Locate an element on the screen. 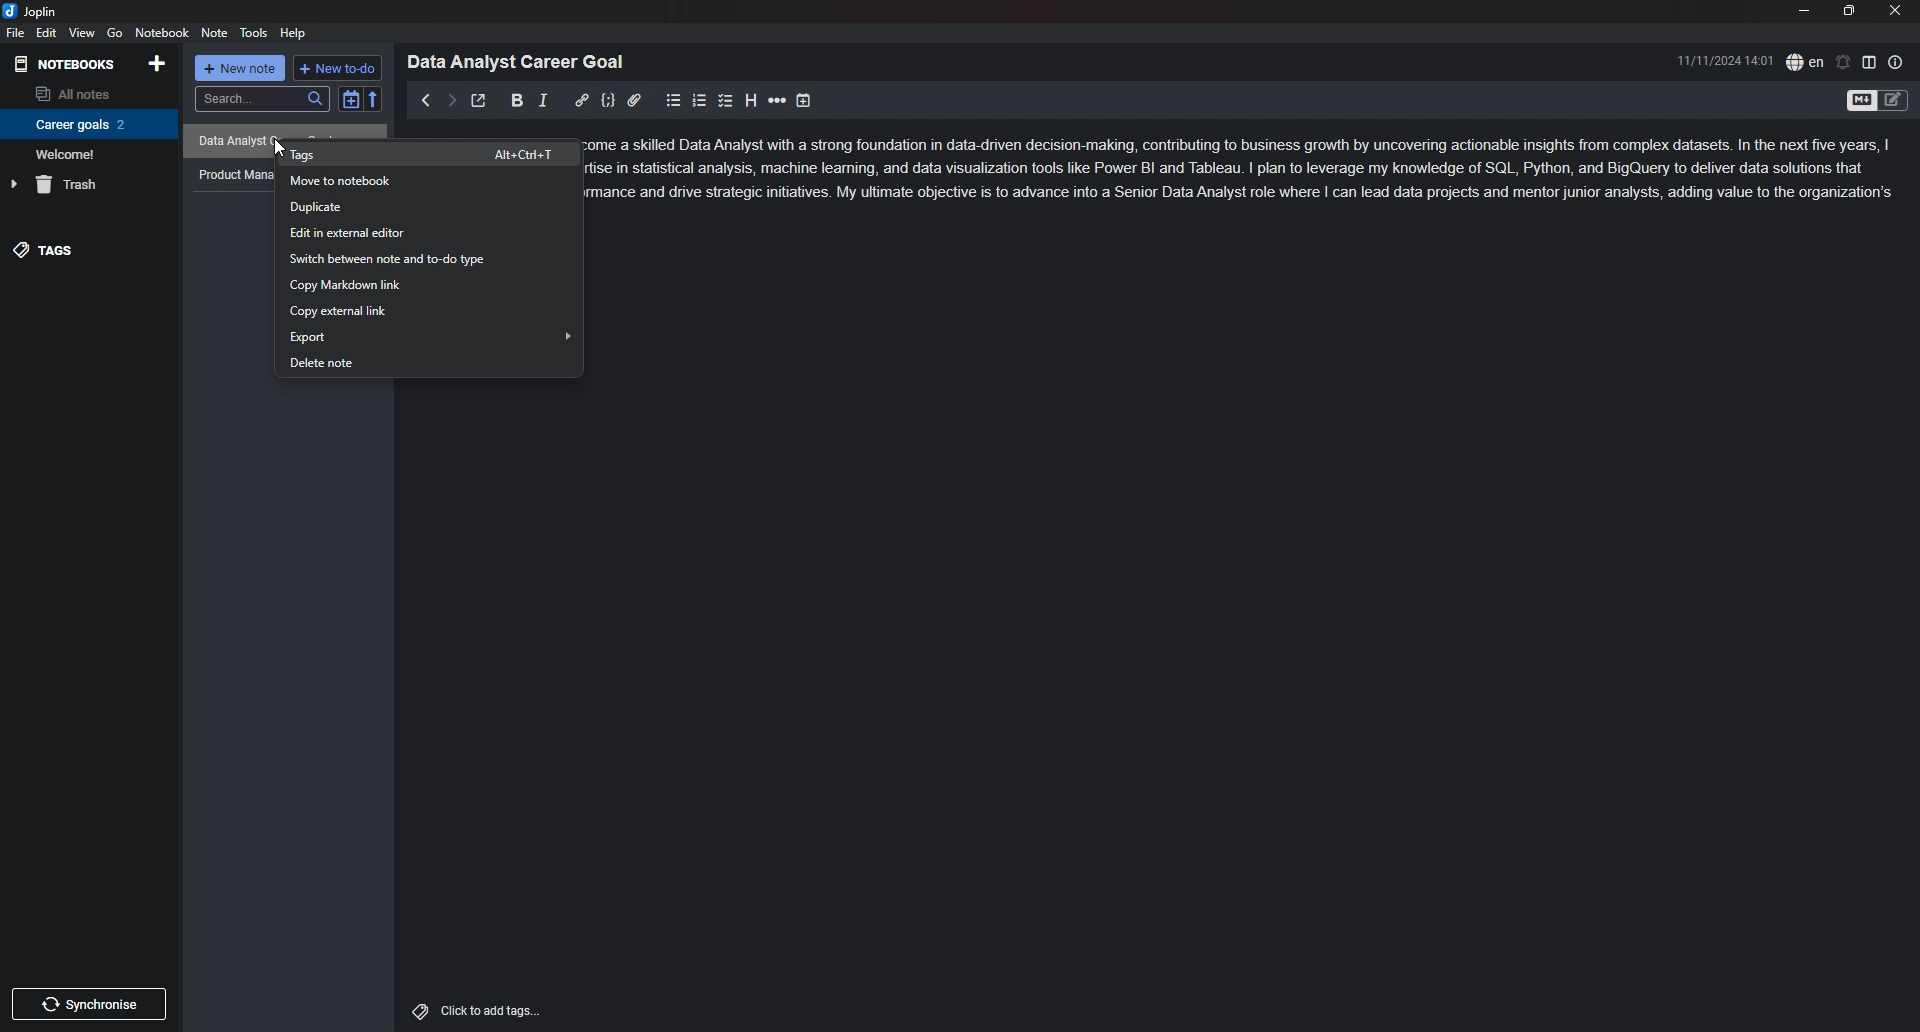  11/11/2024 14:01 is located at coordinates (1726, 60).